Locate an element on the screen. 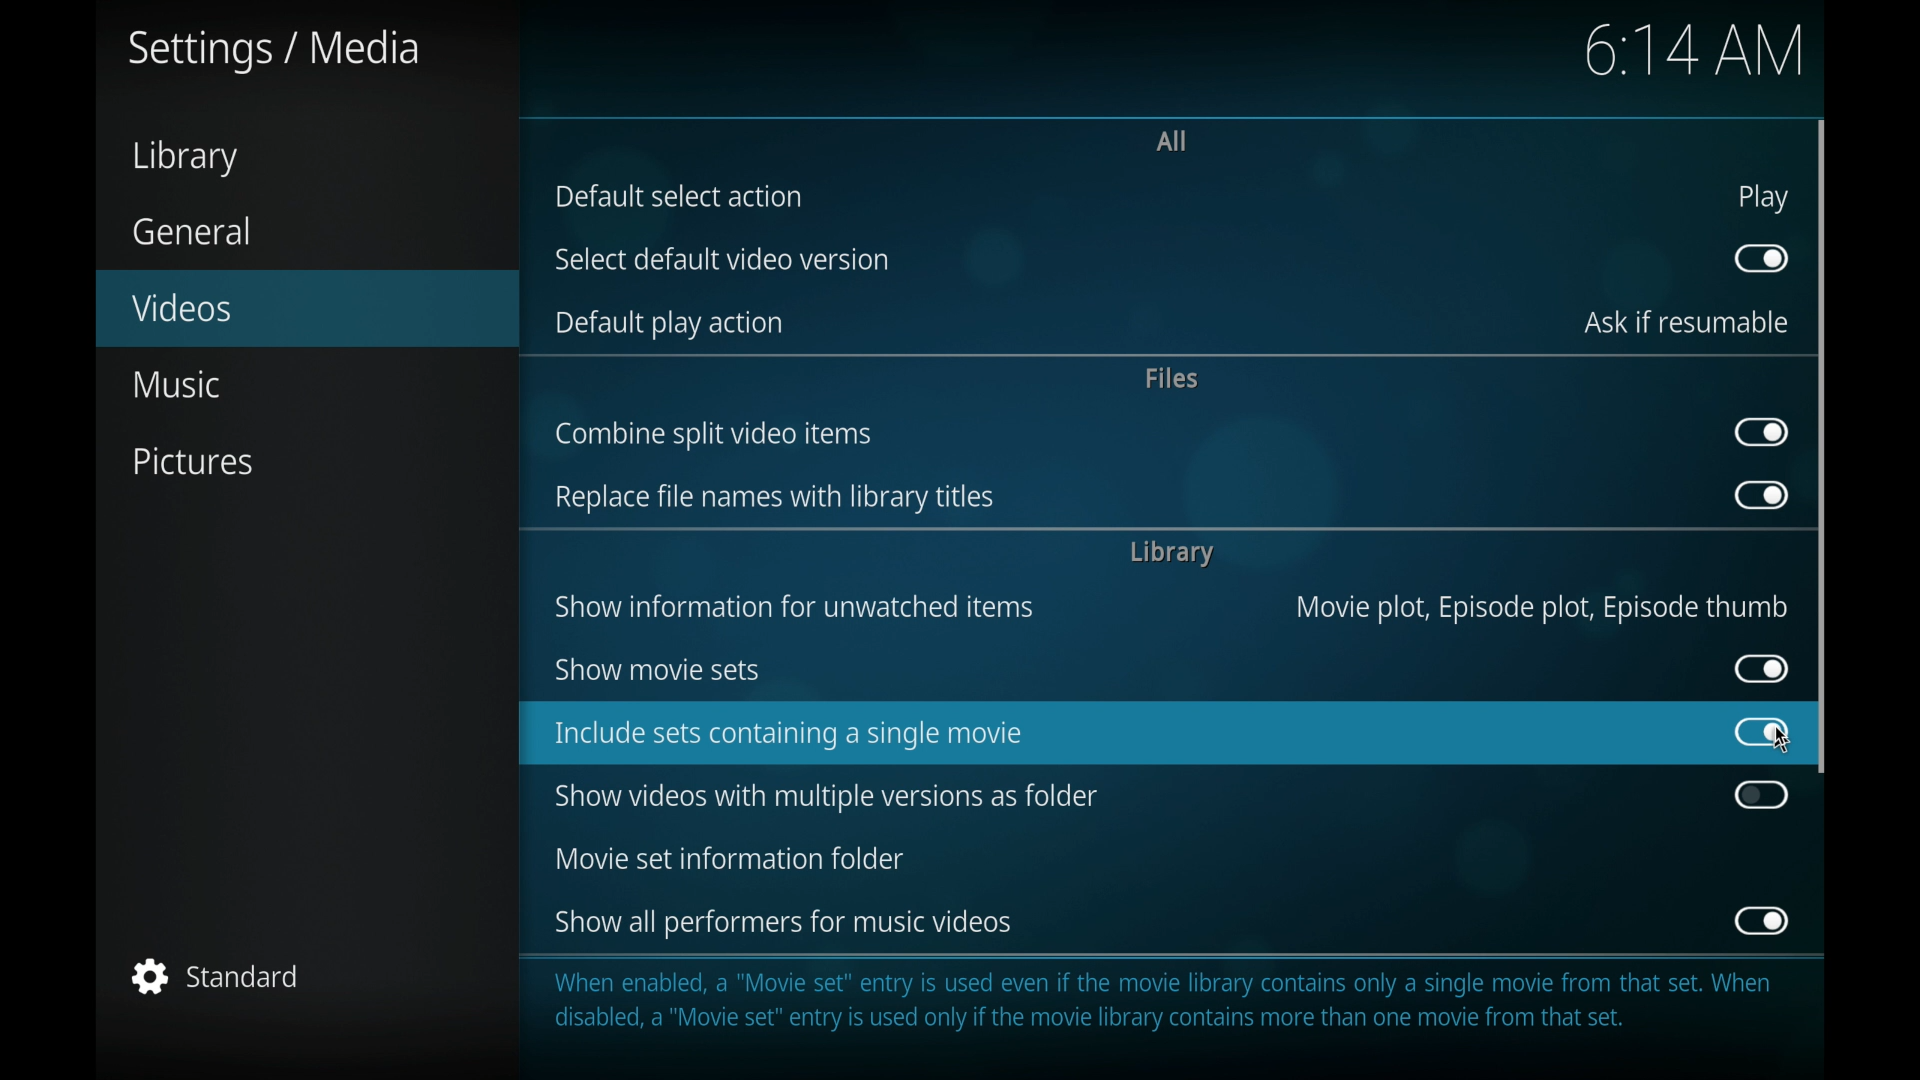  cursor is located at coordinates (1788, 738).